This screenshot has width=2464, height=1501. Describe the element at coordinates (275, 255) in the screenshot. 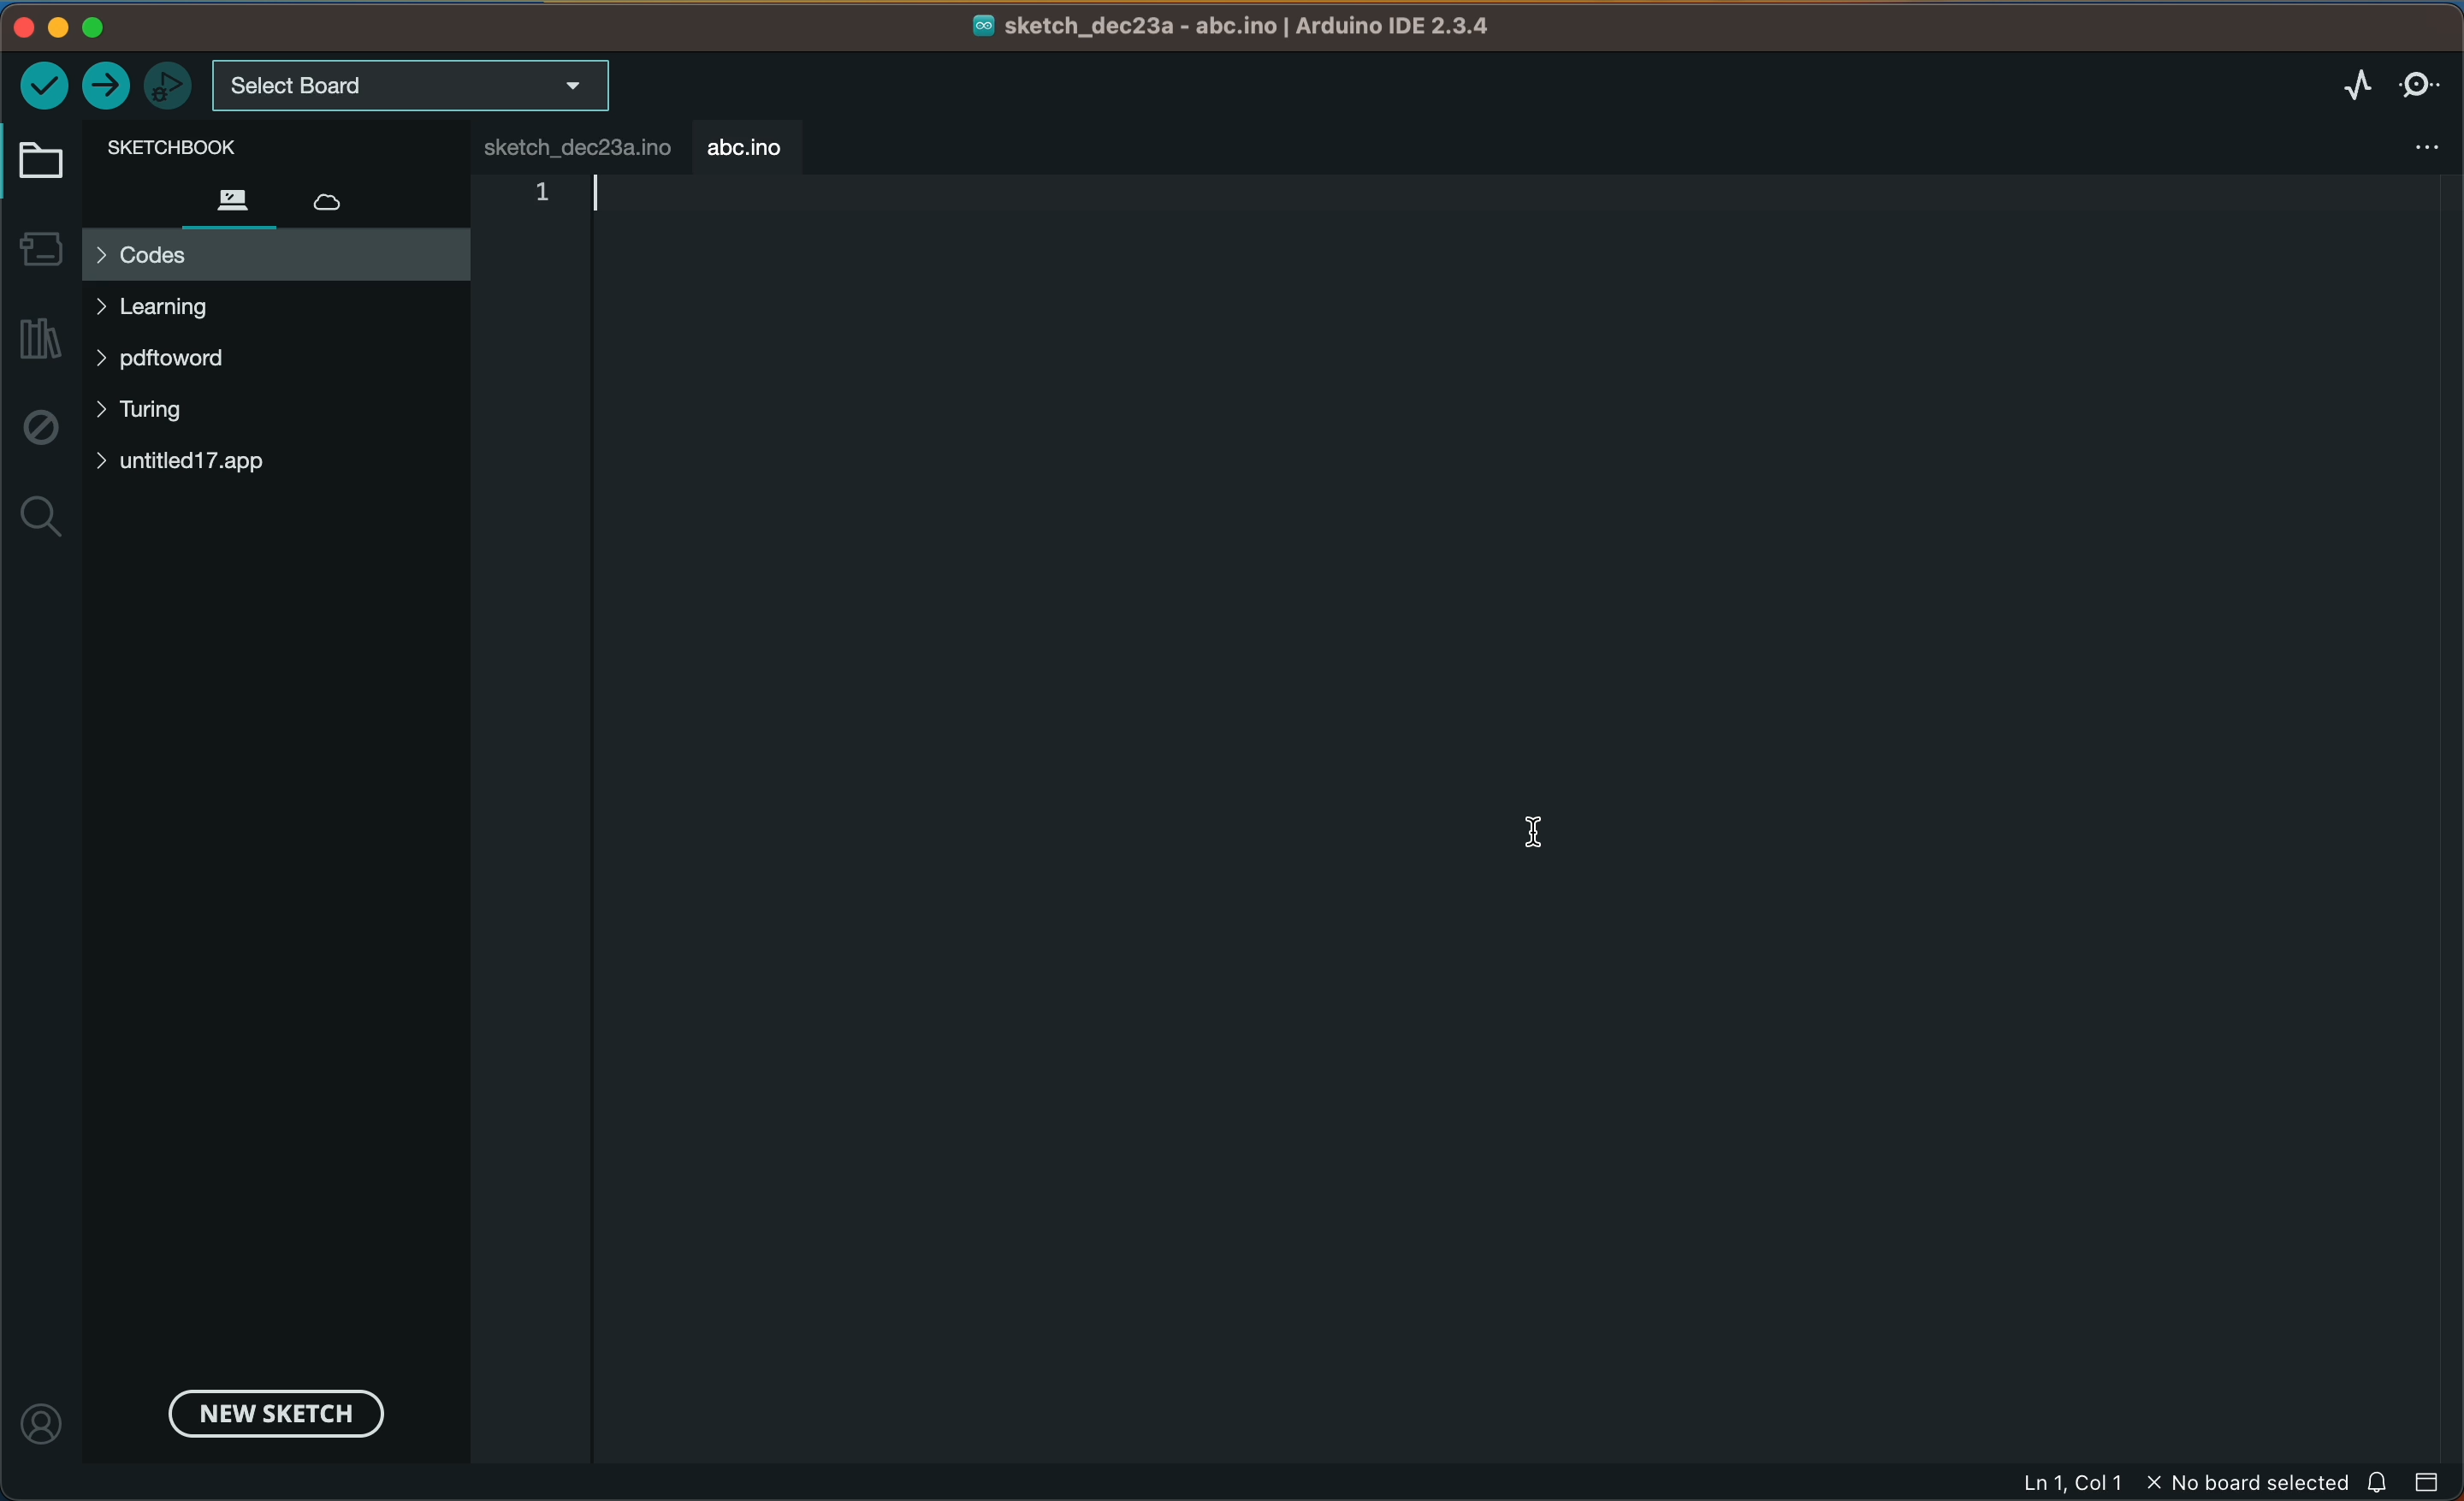

I see `codes` at that location.